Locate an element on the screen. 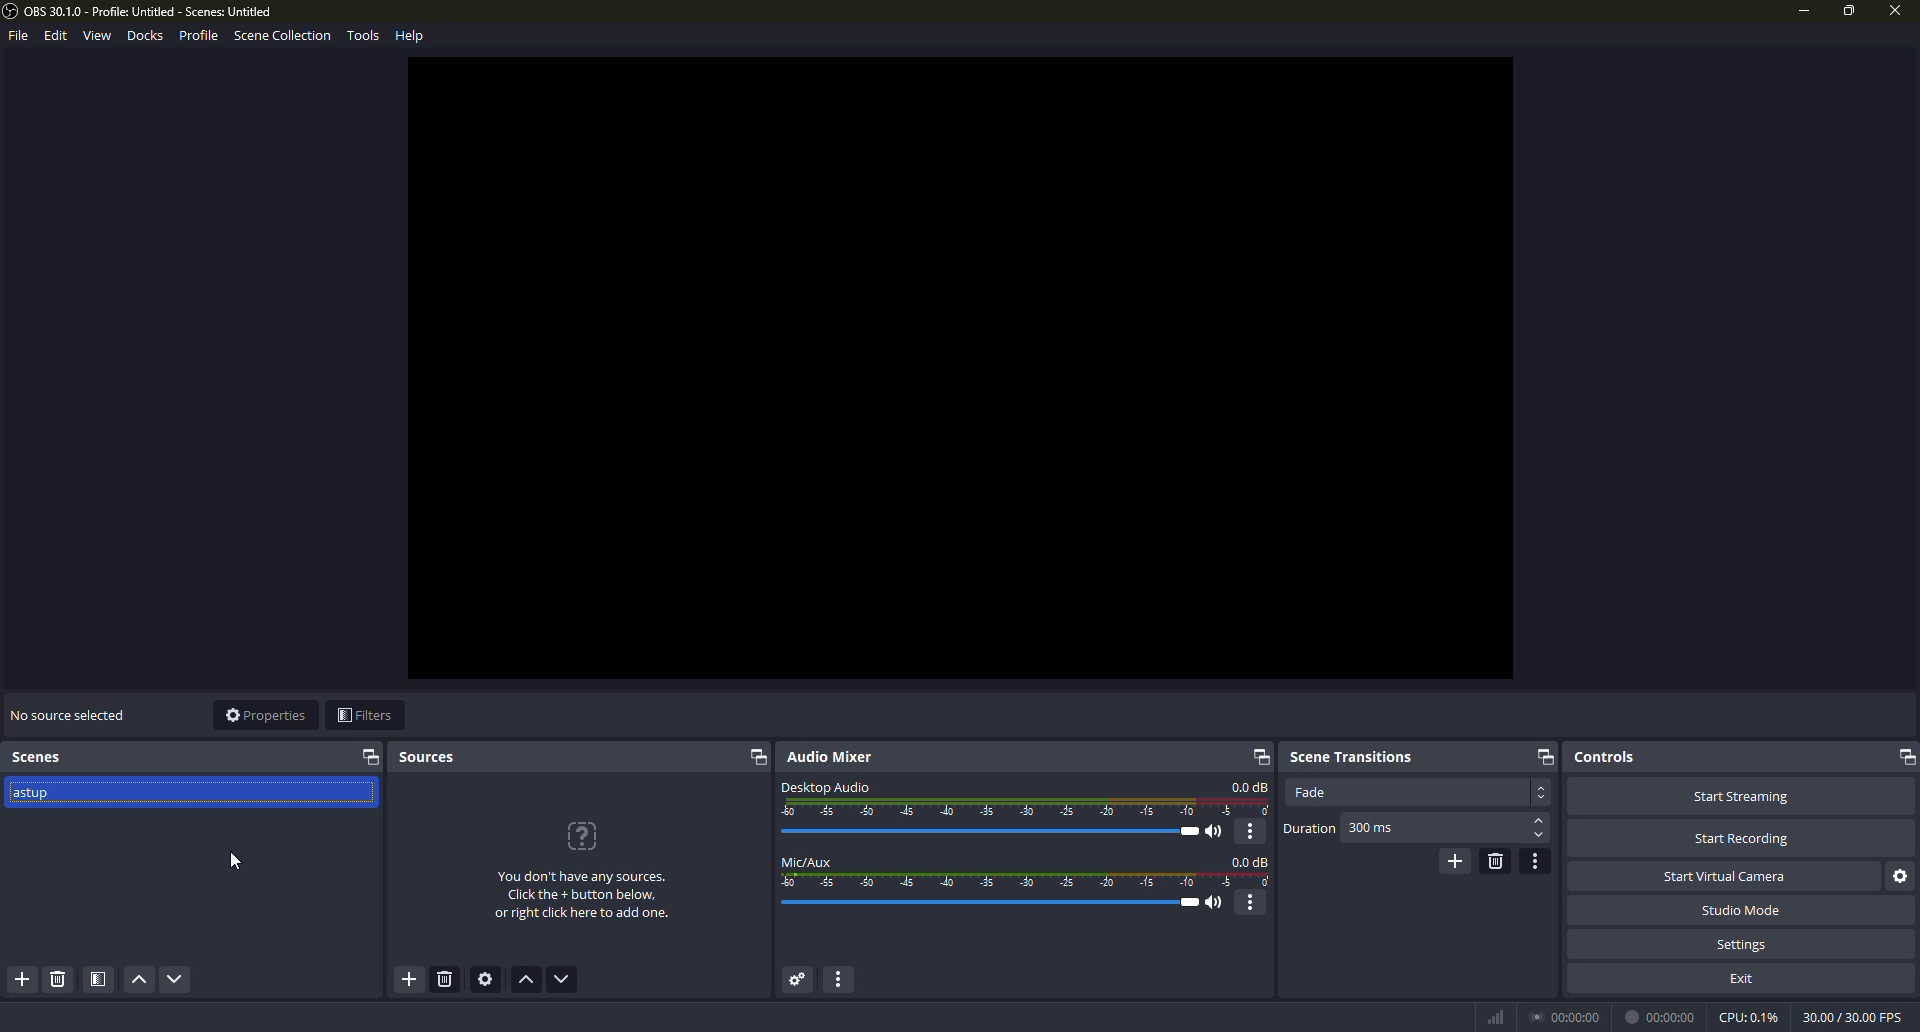 This screenshot has height=1032, width=1920. help is located at coordinates (412, 34).